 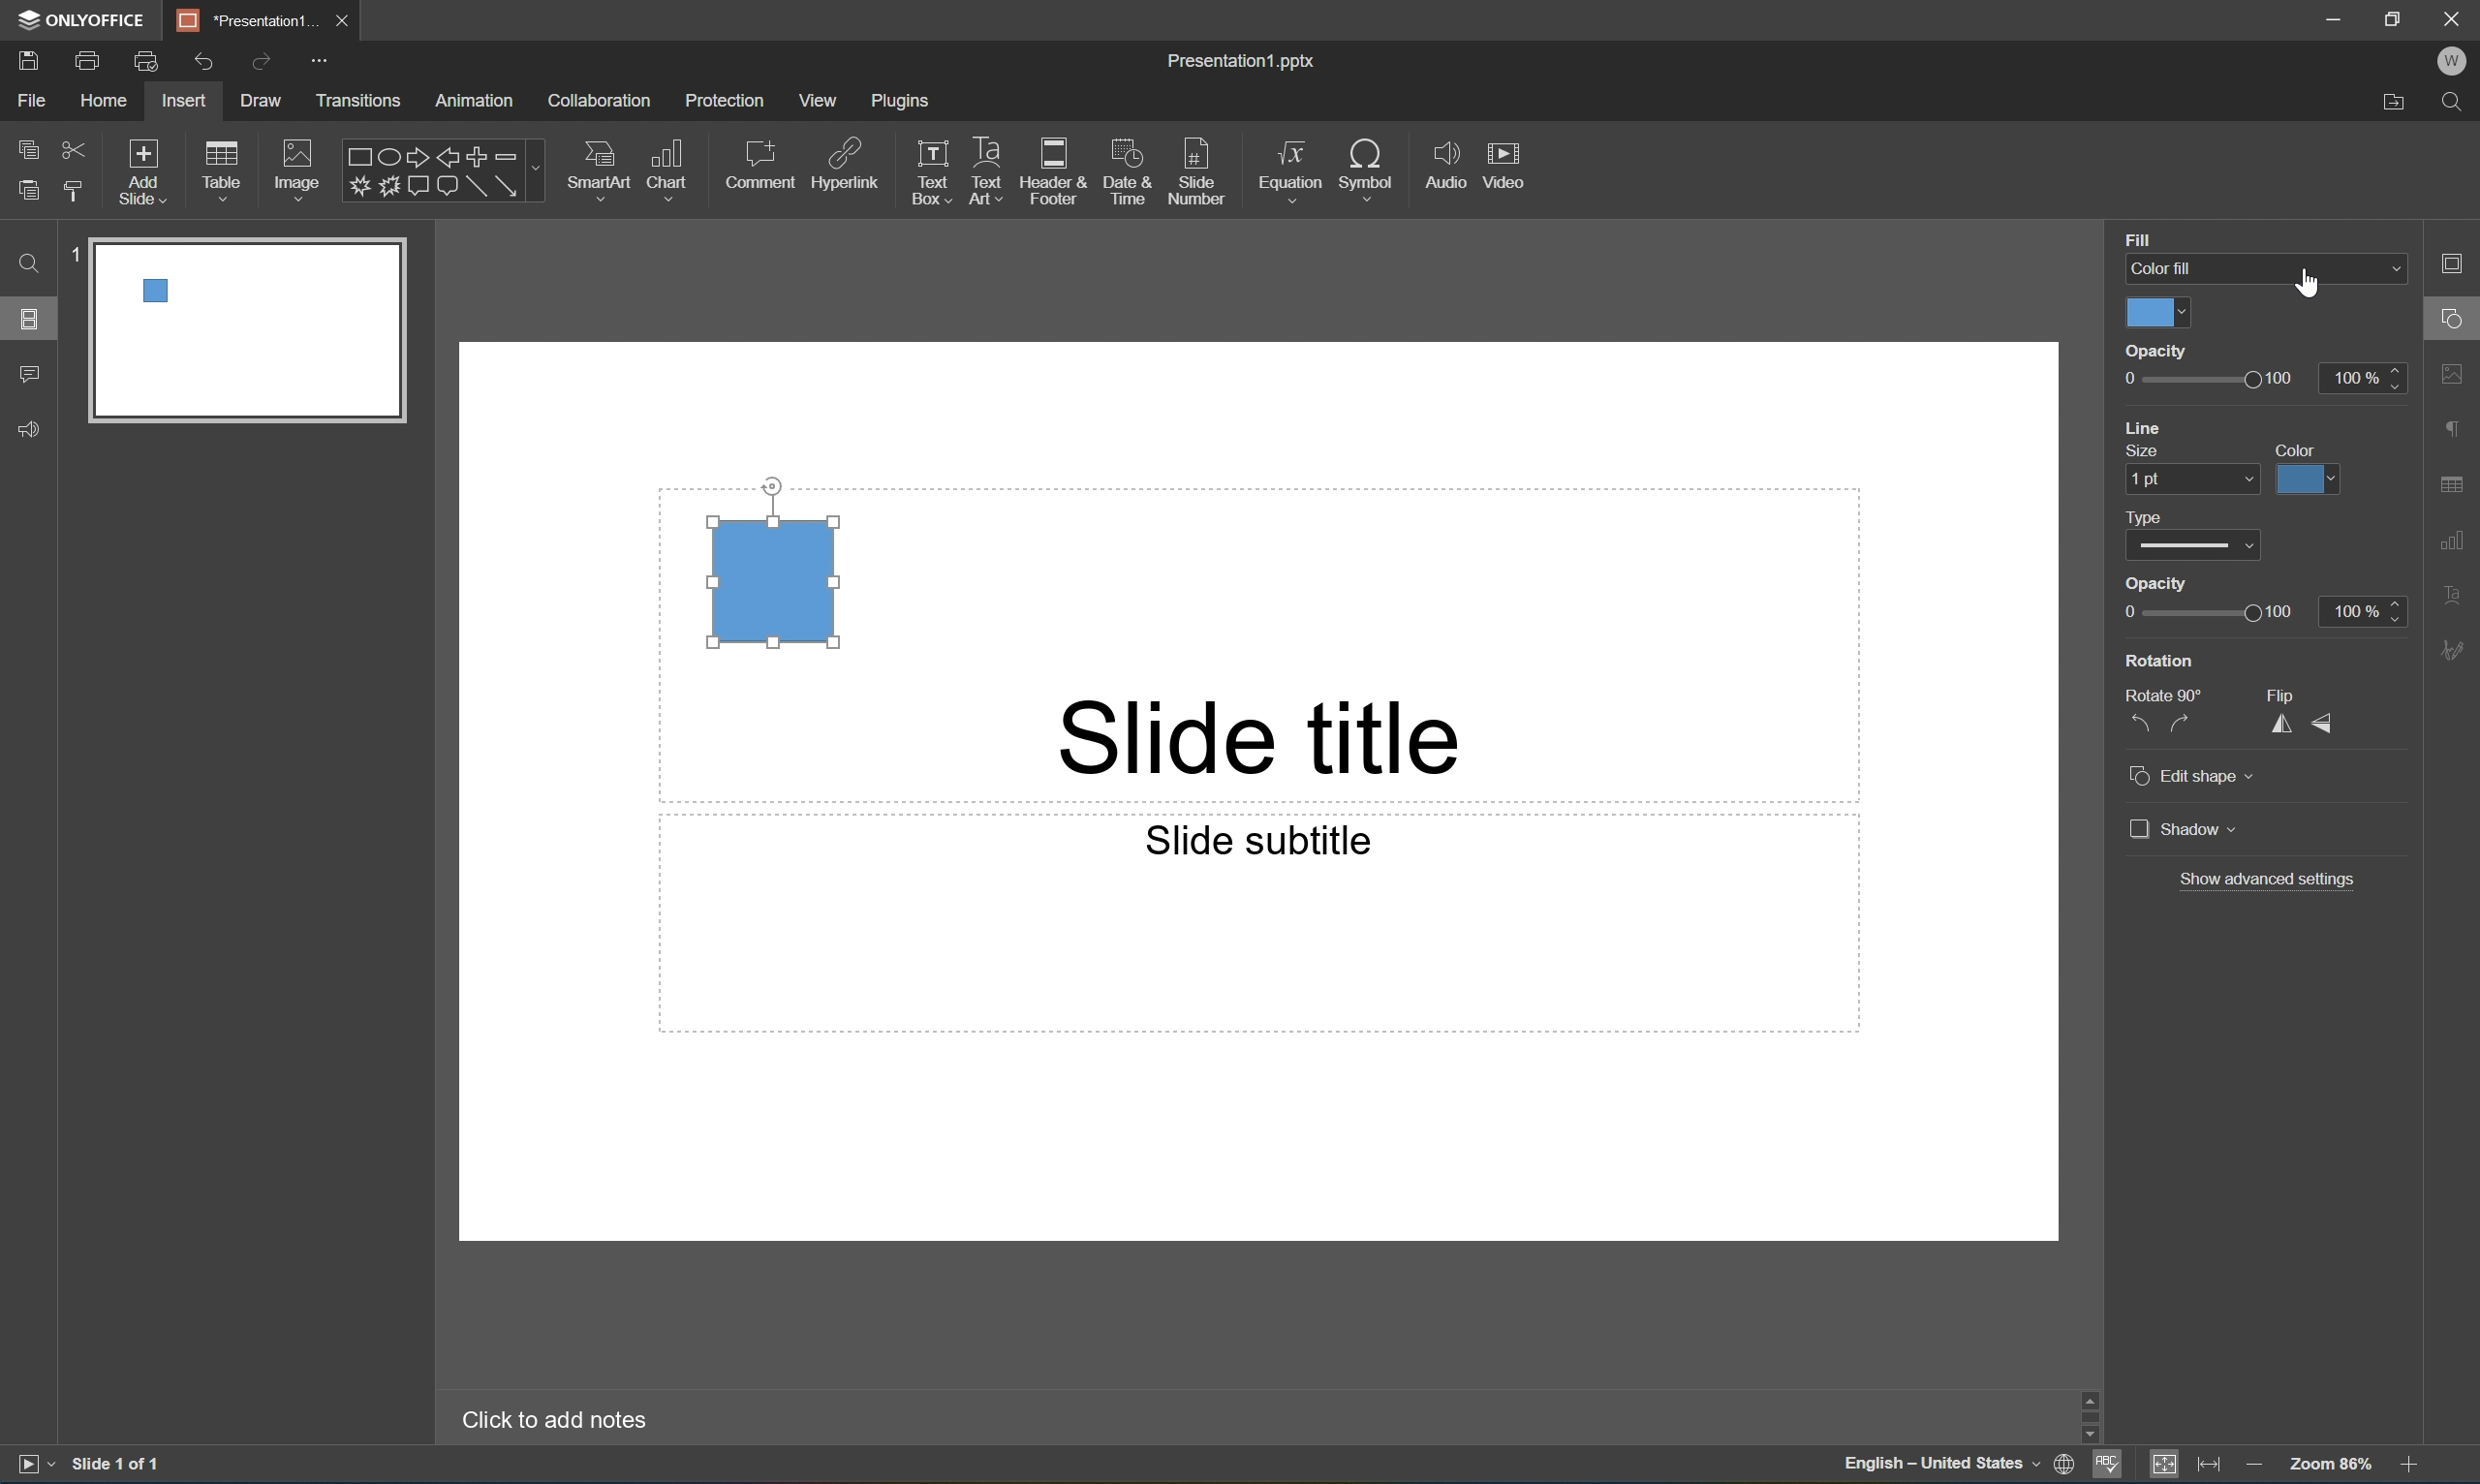 What do you see at coordinates (2410, 1435) in the screenshot?
I see `Scroll Down` at bounding box center [2410, 1435].